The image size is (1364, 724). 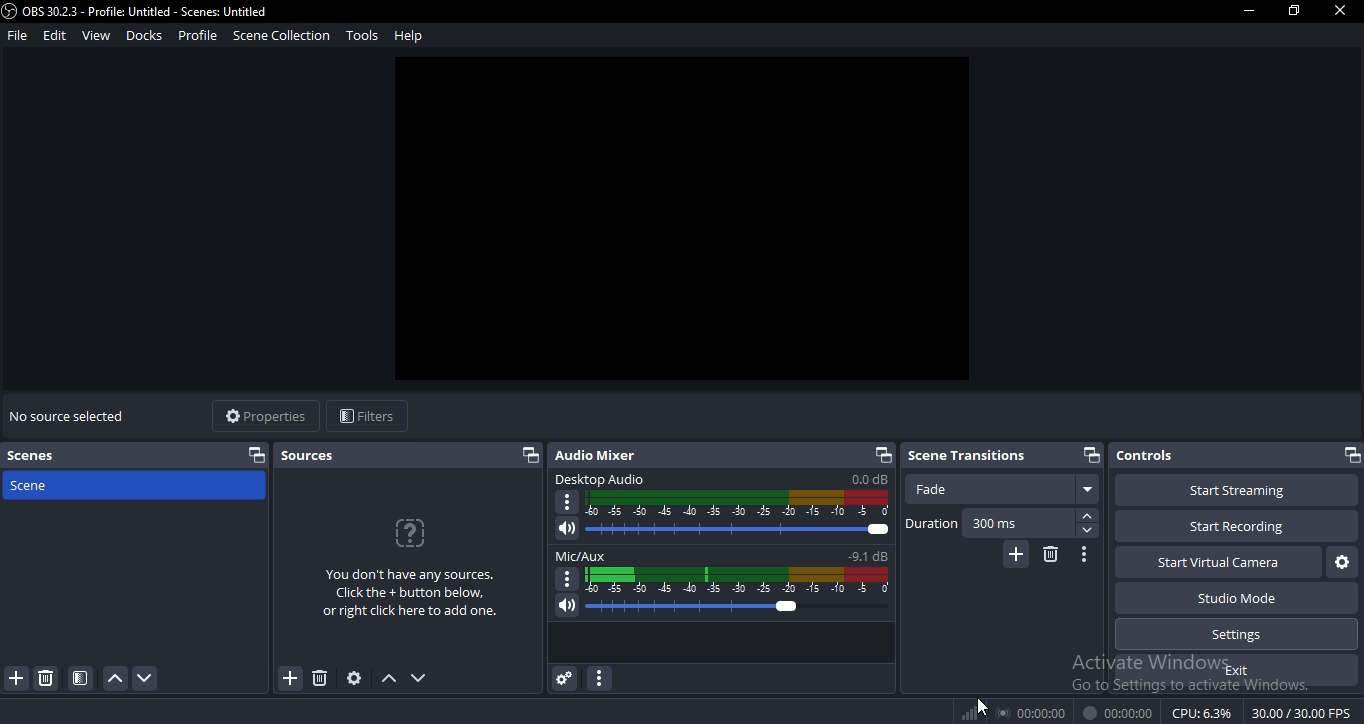 I want to click on grid, so click(x=82, y=678).